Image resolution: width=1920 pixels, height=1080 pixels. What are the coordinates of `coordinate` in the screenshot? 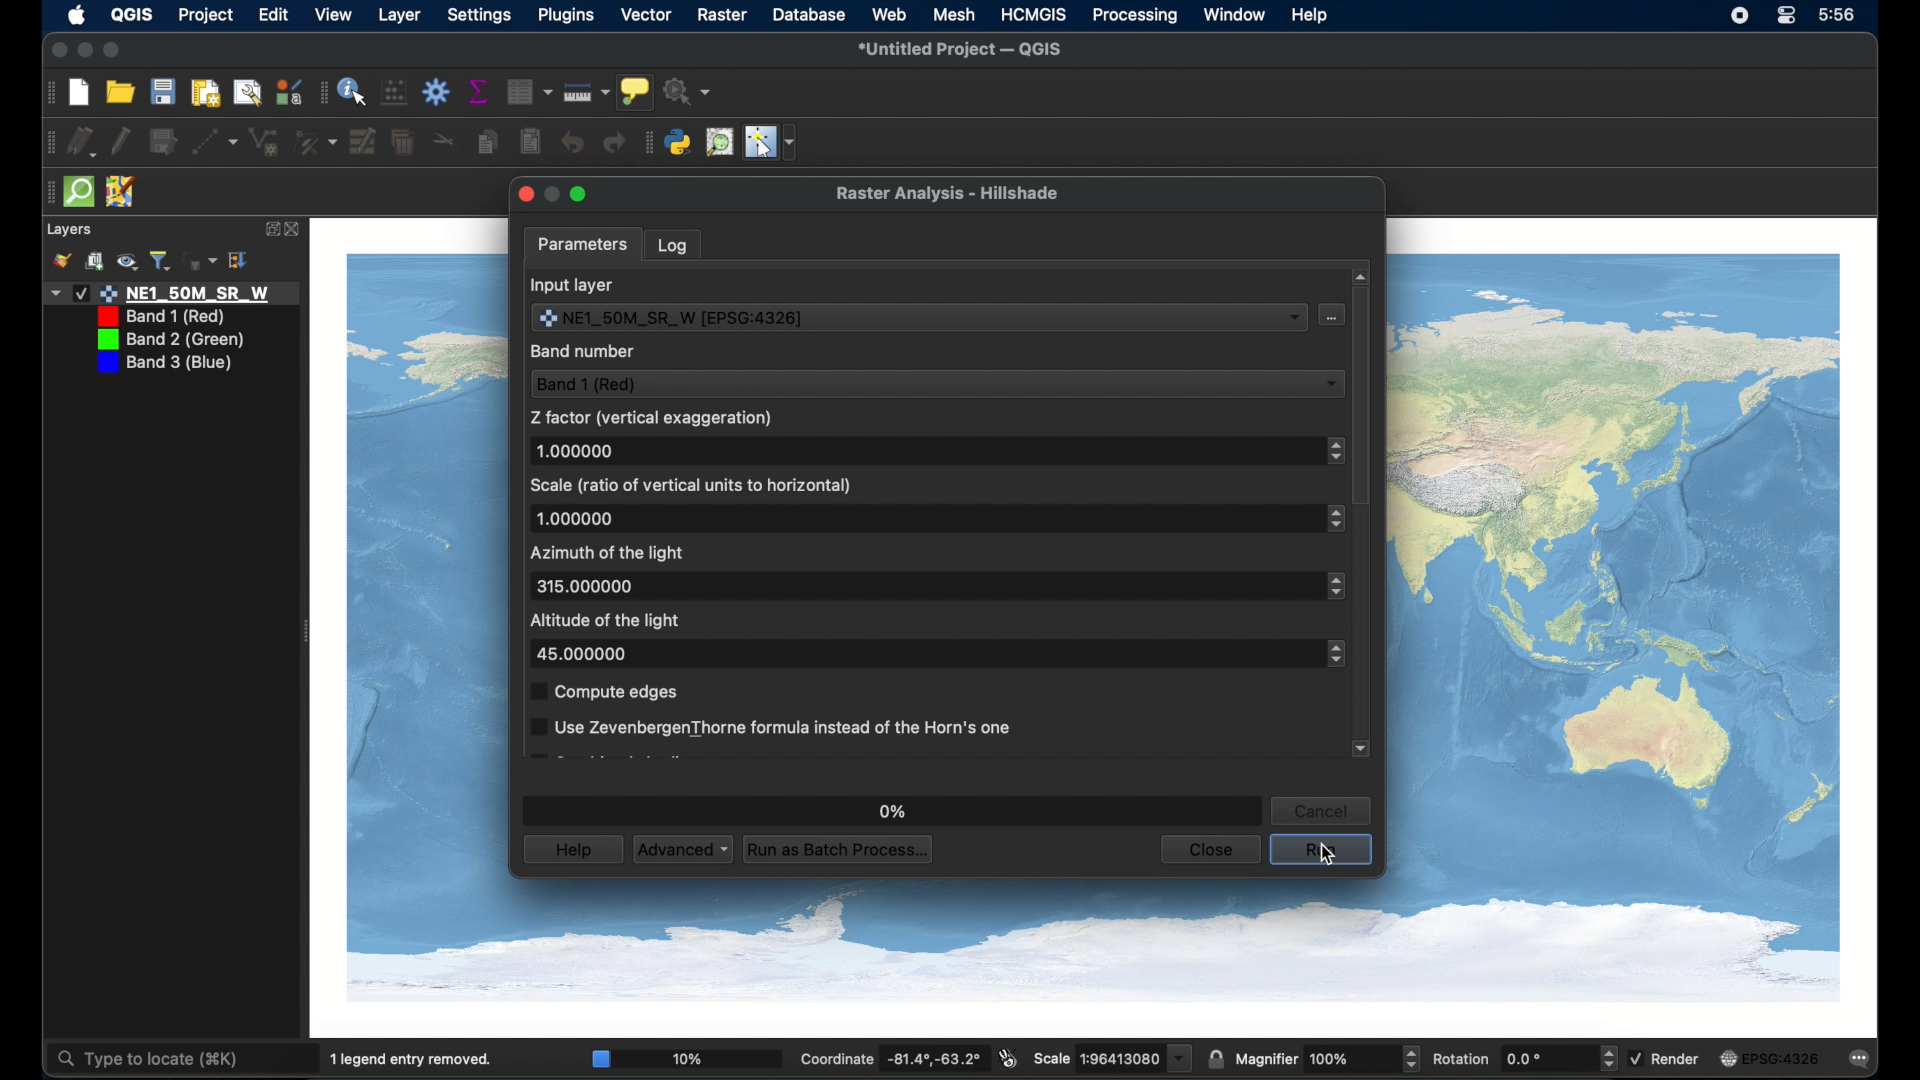 It's located at (890, 1057).